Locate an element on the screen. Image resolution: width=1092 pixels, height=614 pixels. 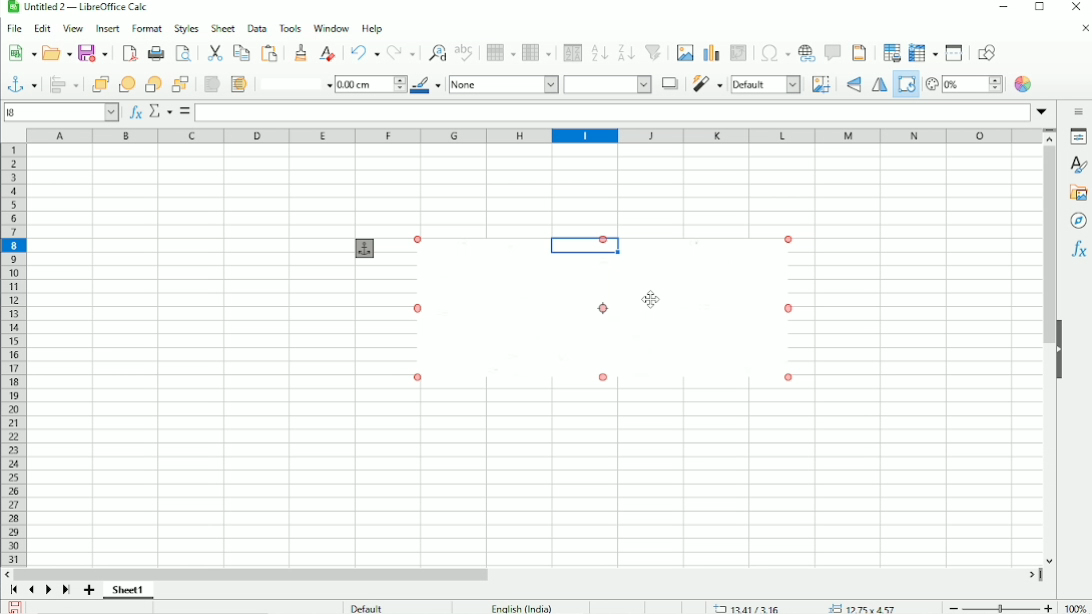
Anchor is located at coordinates (365, 248).